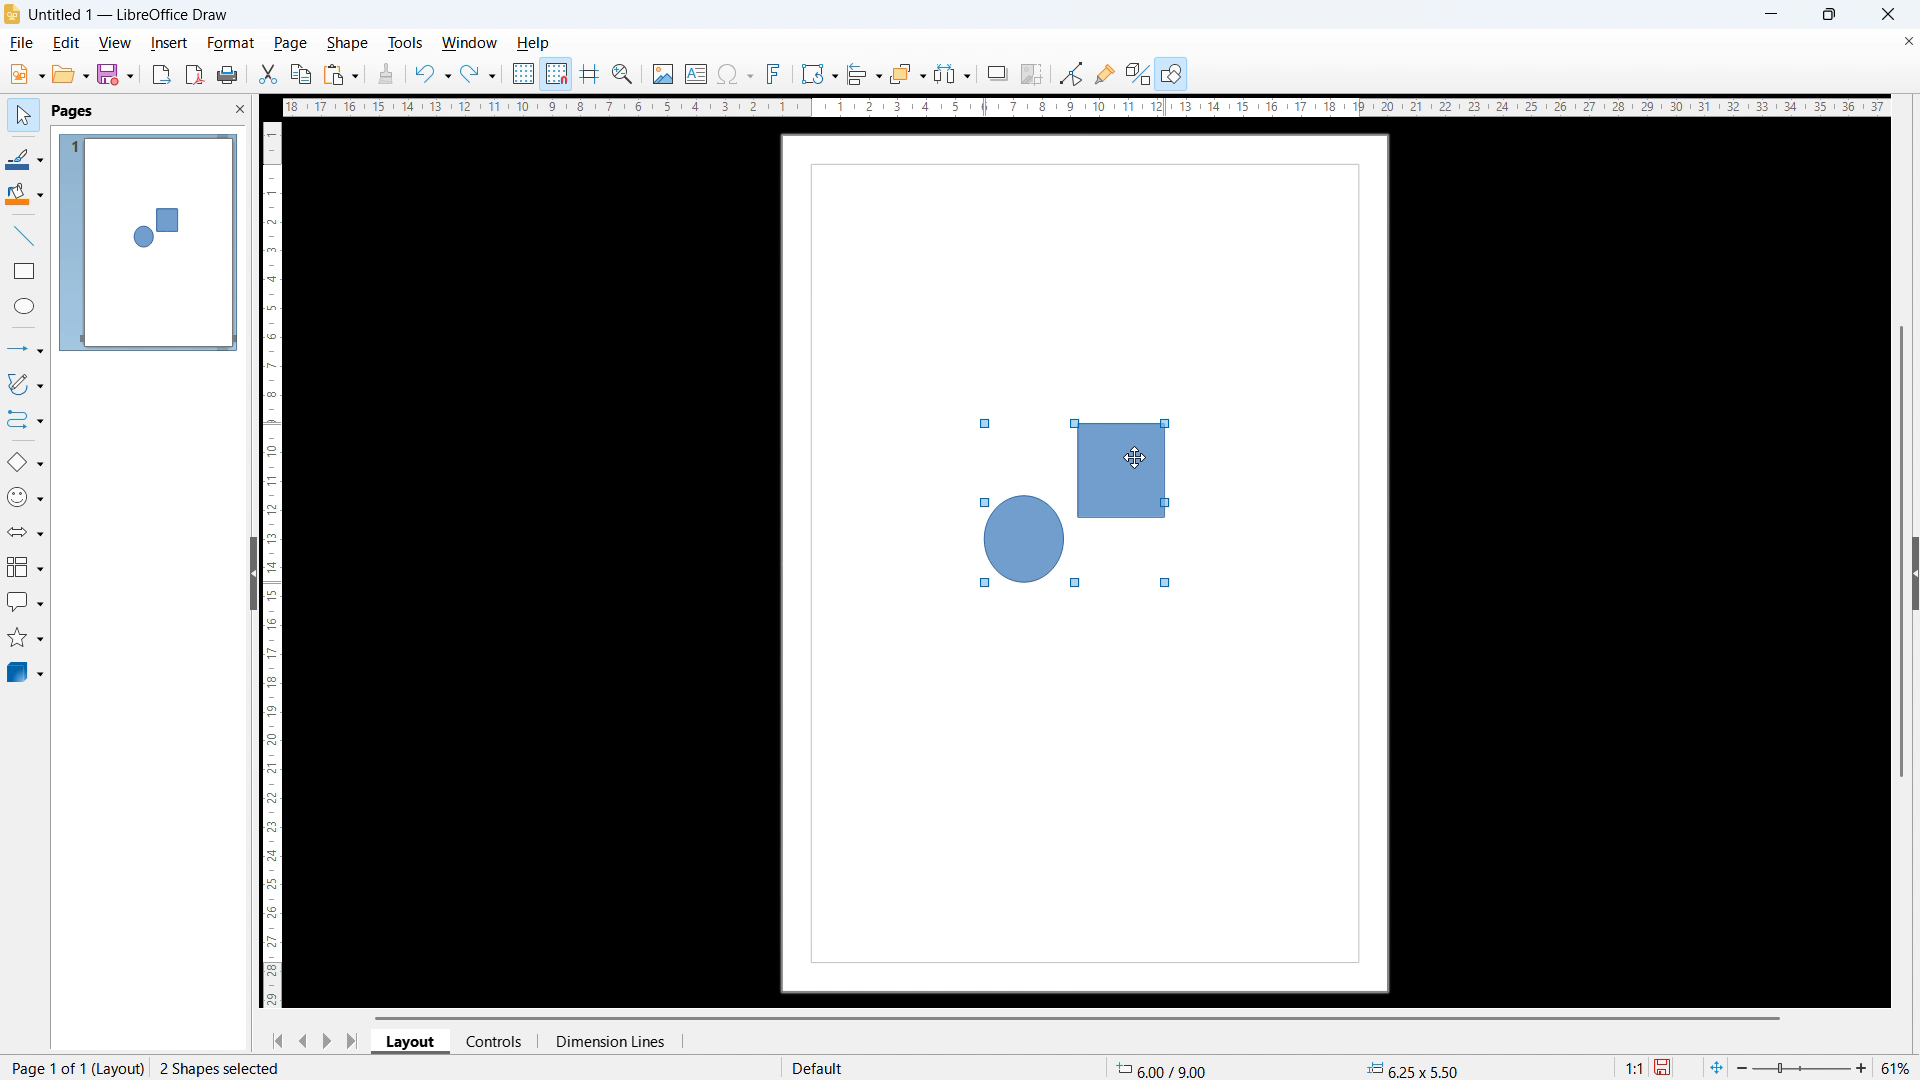 The height and width of the screenshot is (1080, 1920). I want to click on zoom level, so click(1897, 1067).